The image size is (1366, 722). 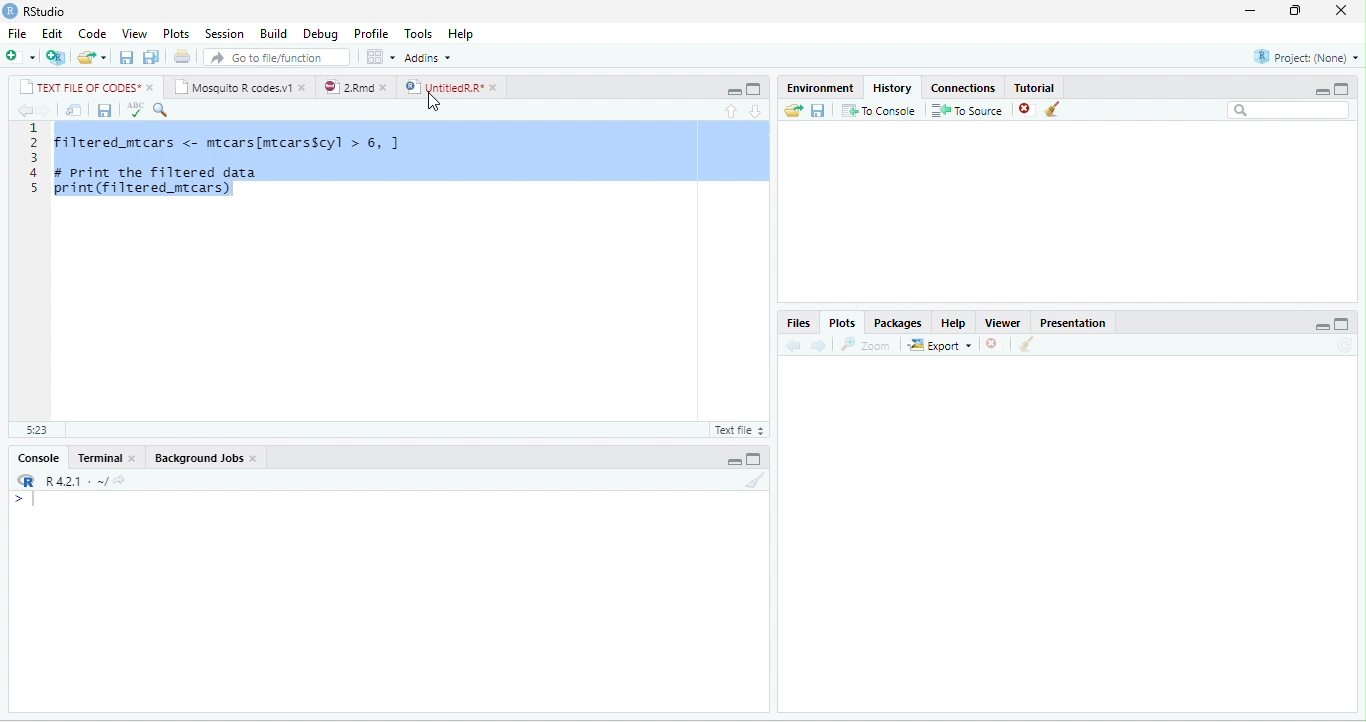 What do you see at coordinates (1033, 87) in the screenshot?
I see `Tutorial` at bounding box center [1033, 87].